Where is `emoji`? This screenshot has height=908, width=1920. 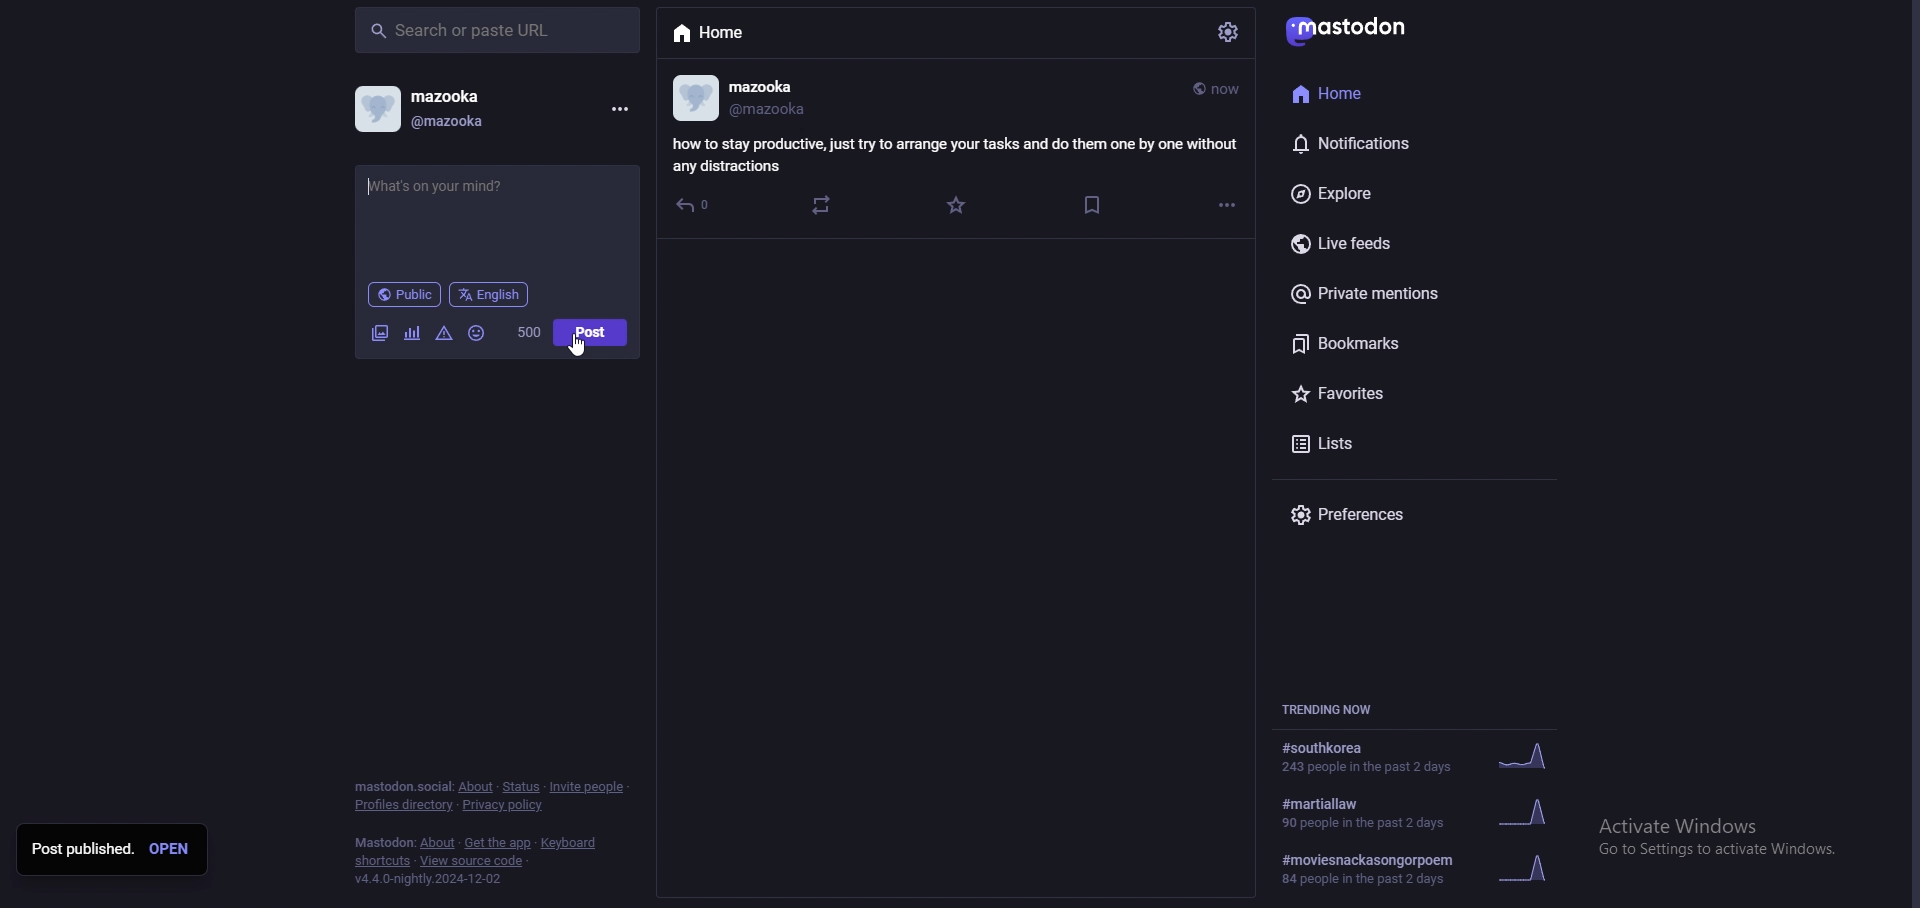 emoji is located at coordinates (477, 333).